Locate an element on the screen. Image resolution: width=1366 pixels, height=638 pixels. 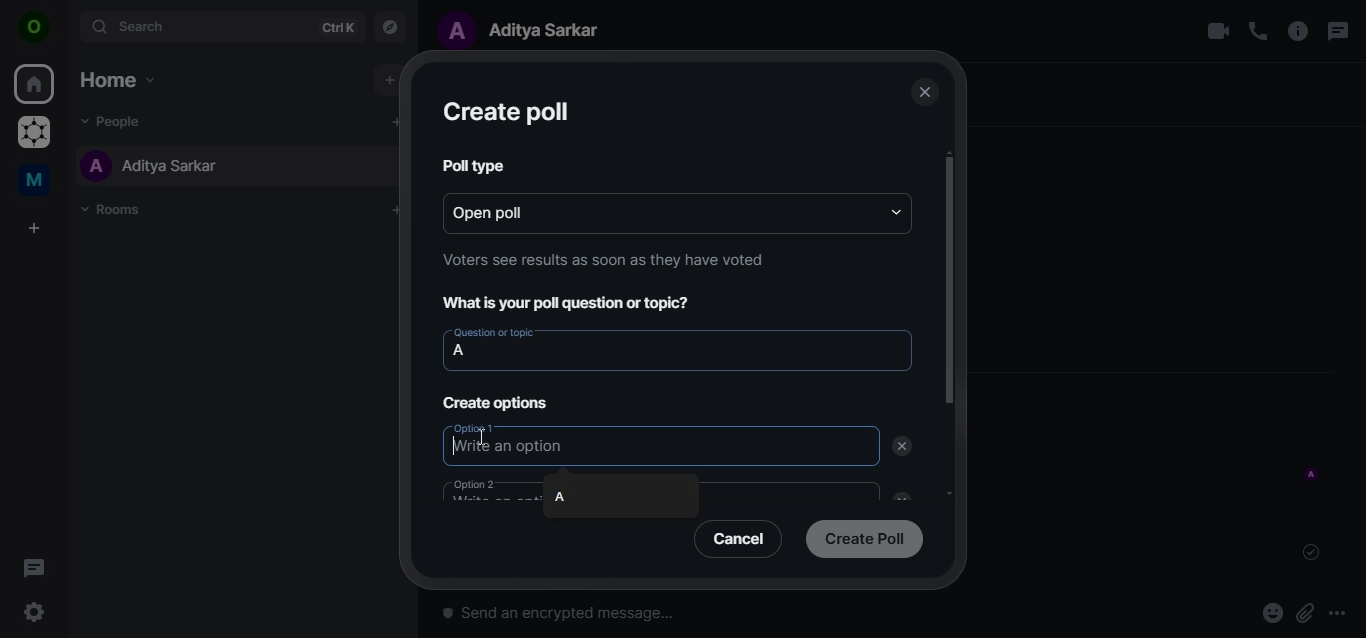
dropdown menu is located at coordinates (897, 212).